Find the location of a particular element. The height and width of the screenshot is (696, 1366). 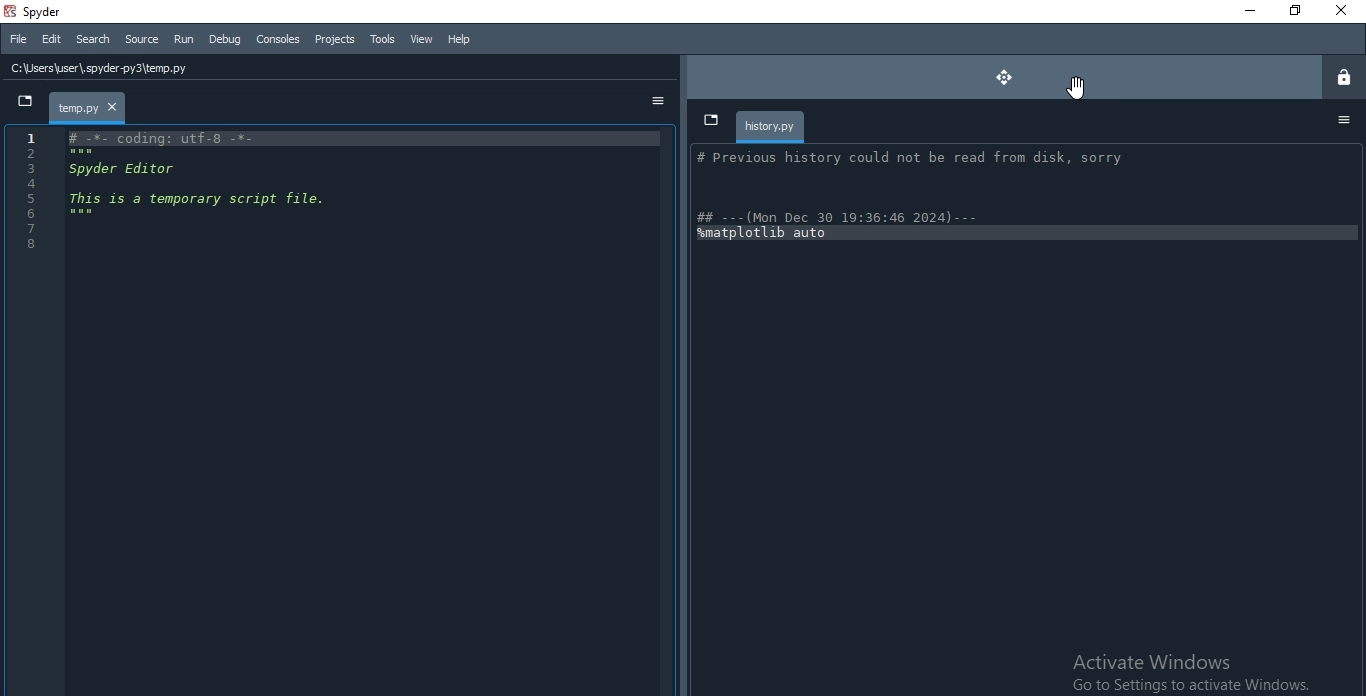

Search is located at coordinates (95, 39).